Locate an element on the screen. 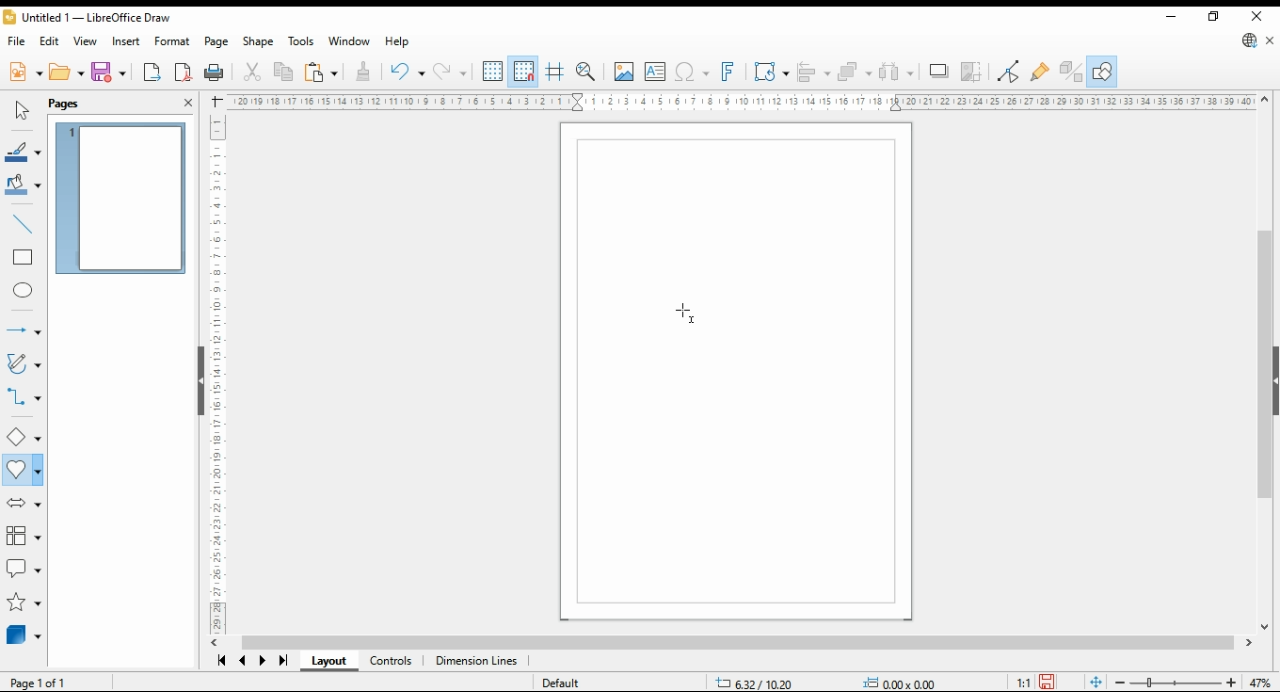 This screenshot has width=1280, height=692. close window is located at coordinates (1256, 16).